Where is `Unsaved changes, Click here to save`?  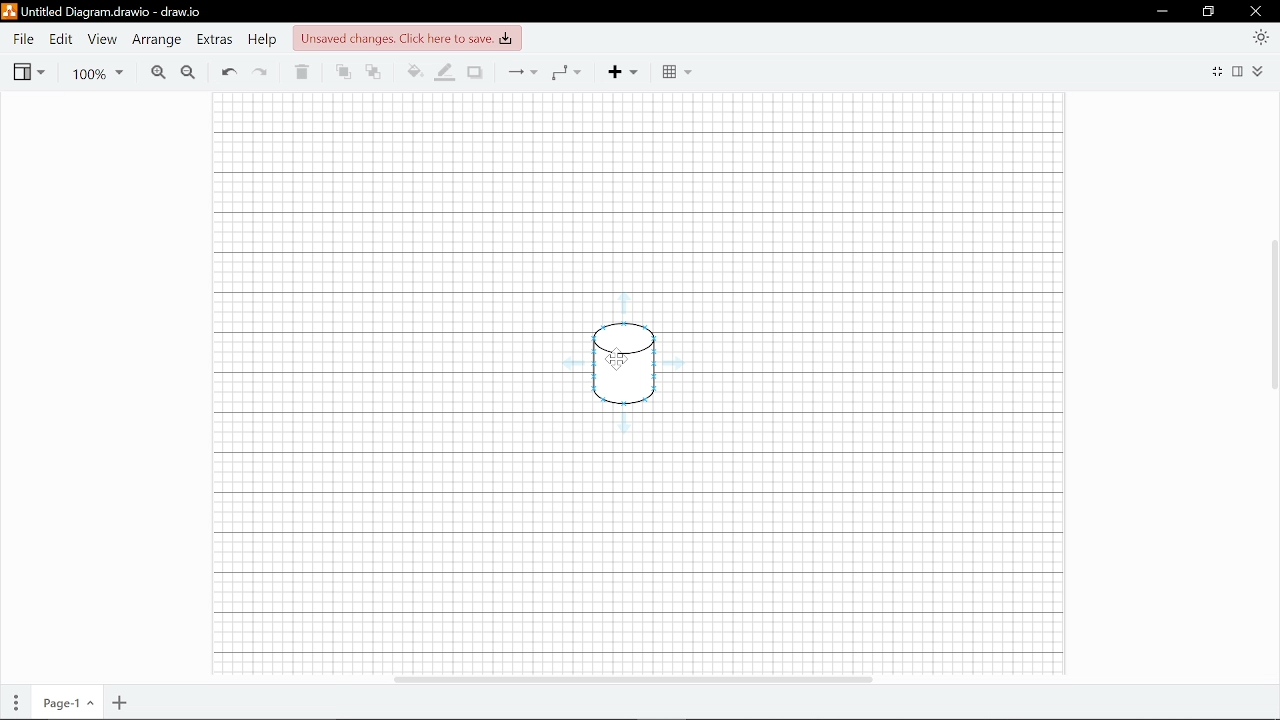
Unsaved changes, Click here to save is located at coordinates (406, 38).